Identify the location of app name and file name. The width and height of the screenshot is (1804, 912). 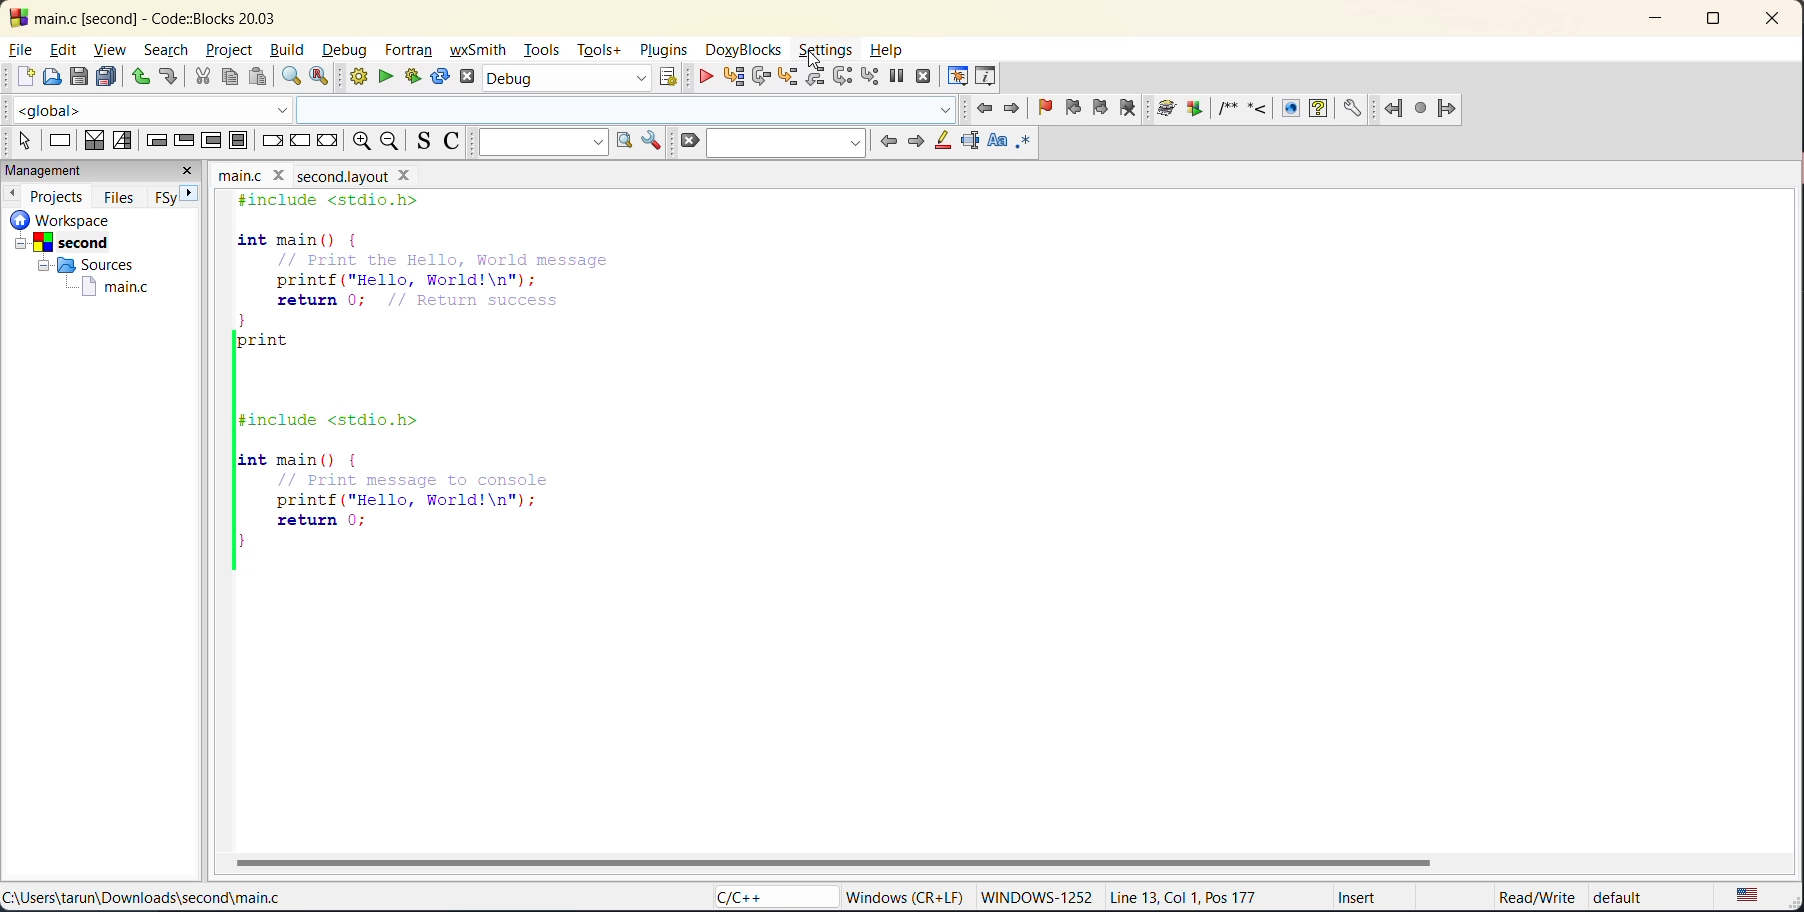
(177, 15).